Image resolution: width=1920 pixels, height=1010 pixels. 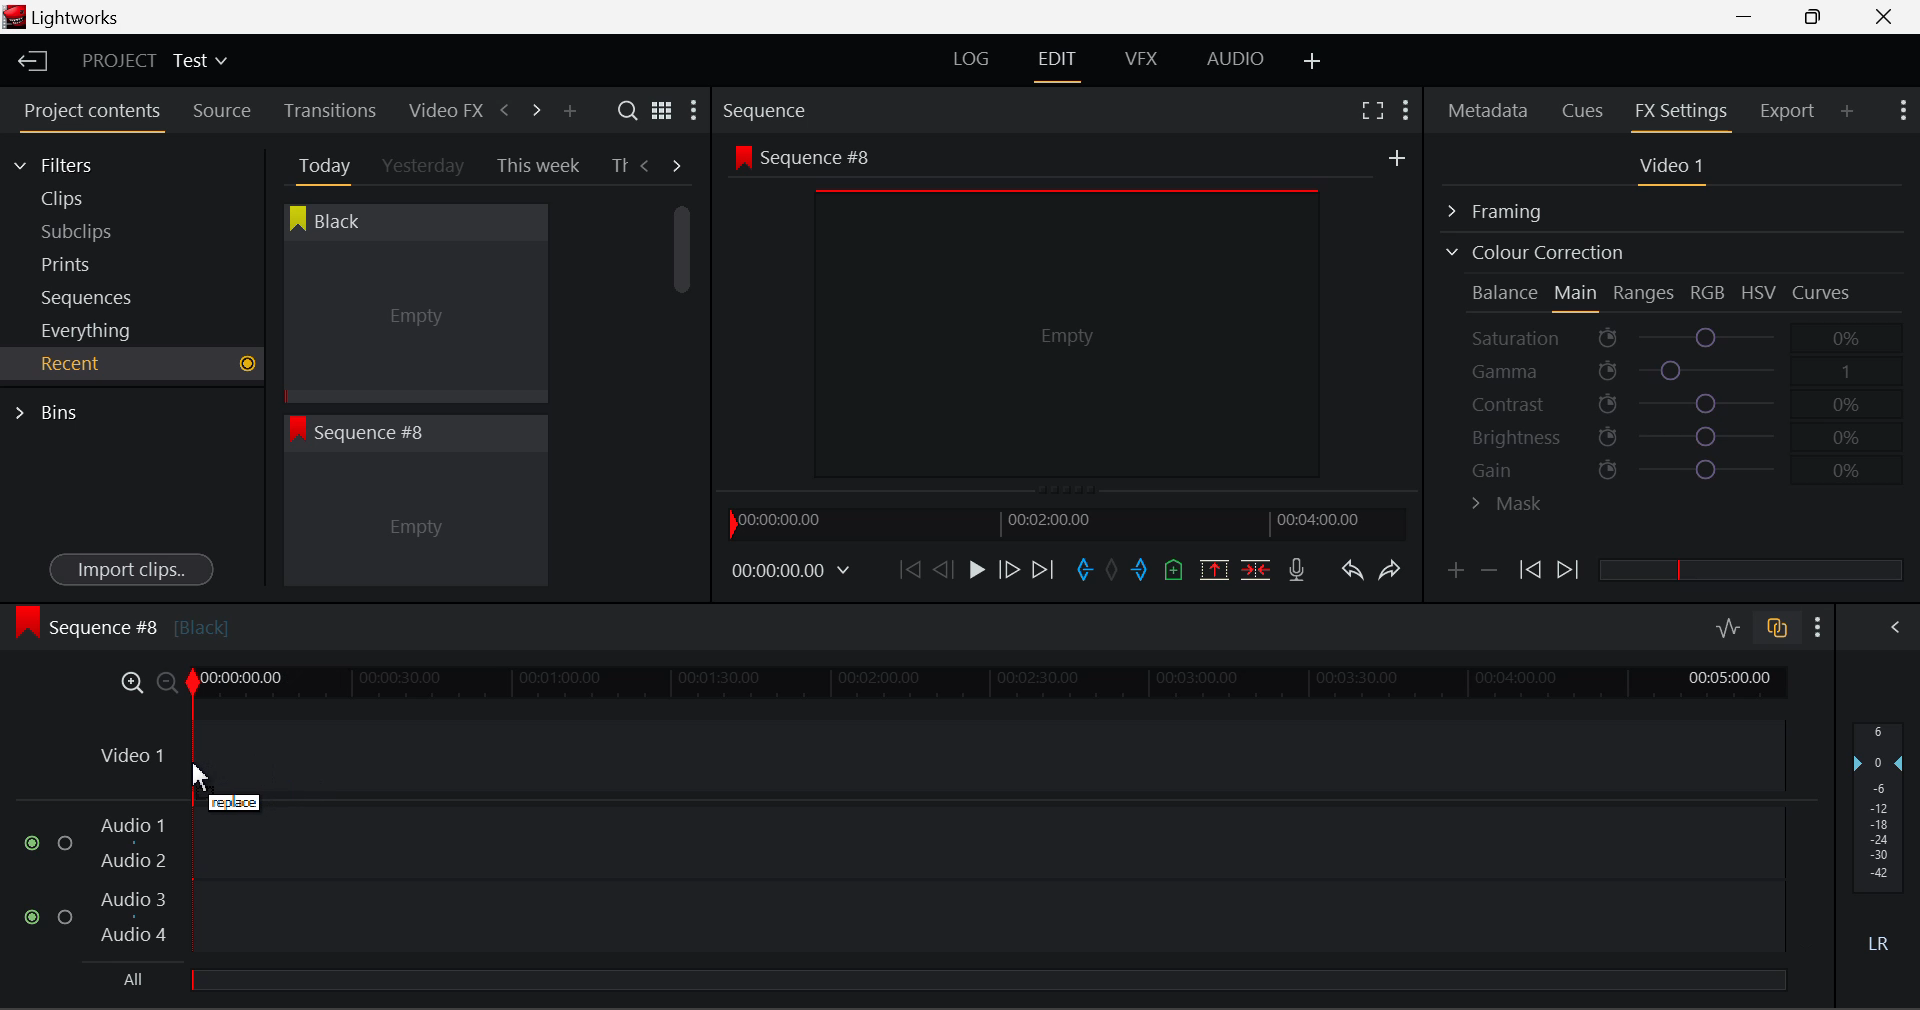 What do you see at coordinates (1489, 574) in the screenshot?
I see `Delete keyframe` at bounding box center [1489, 574].